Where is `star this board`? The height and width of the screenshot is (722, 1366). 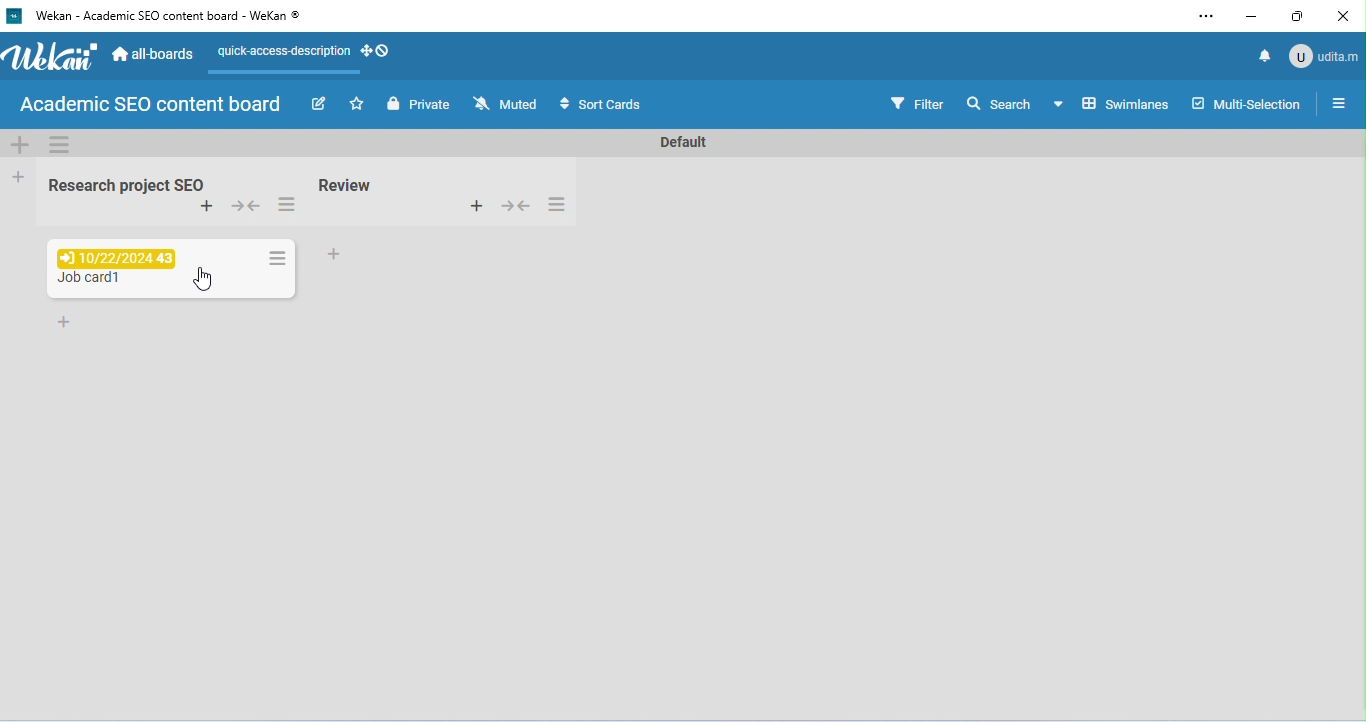
star this board is located at coordinates (358, 104).